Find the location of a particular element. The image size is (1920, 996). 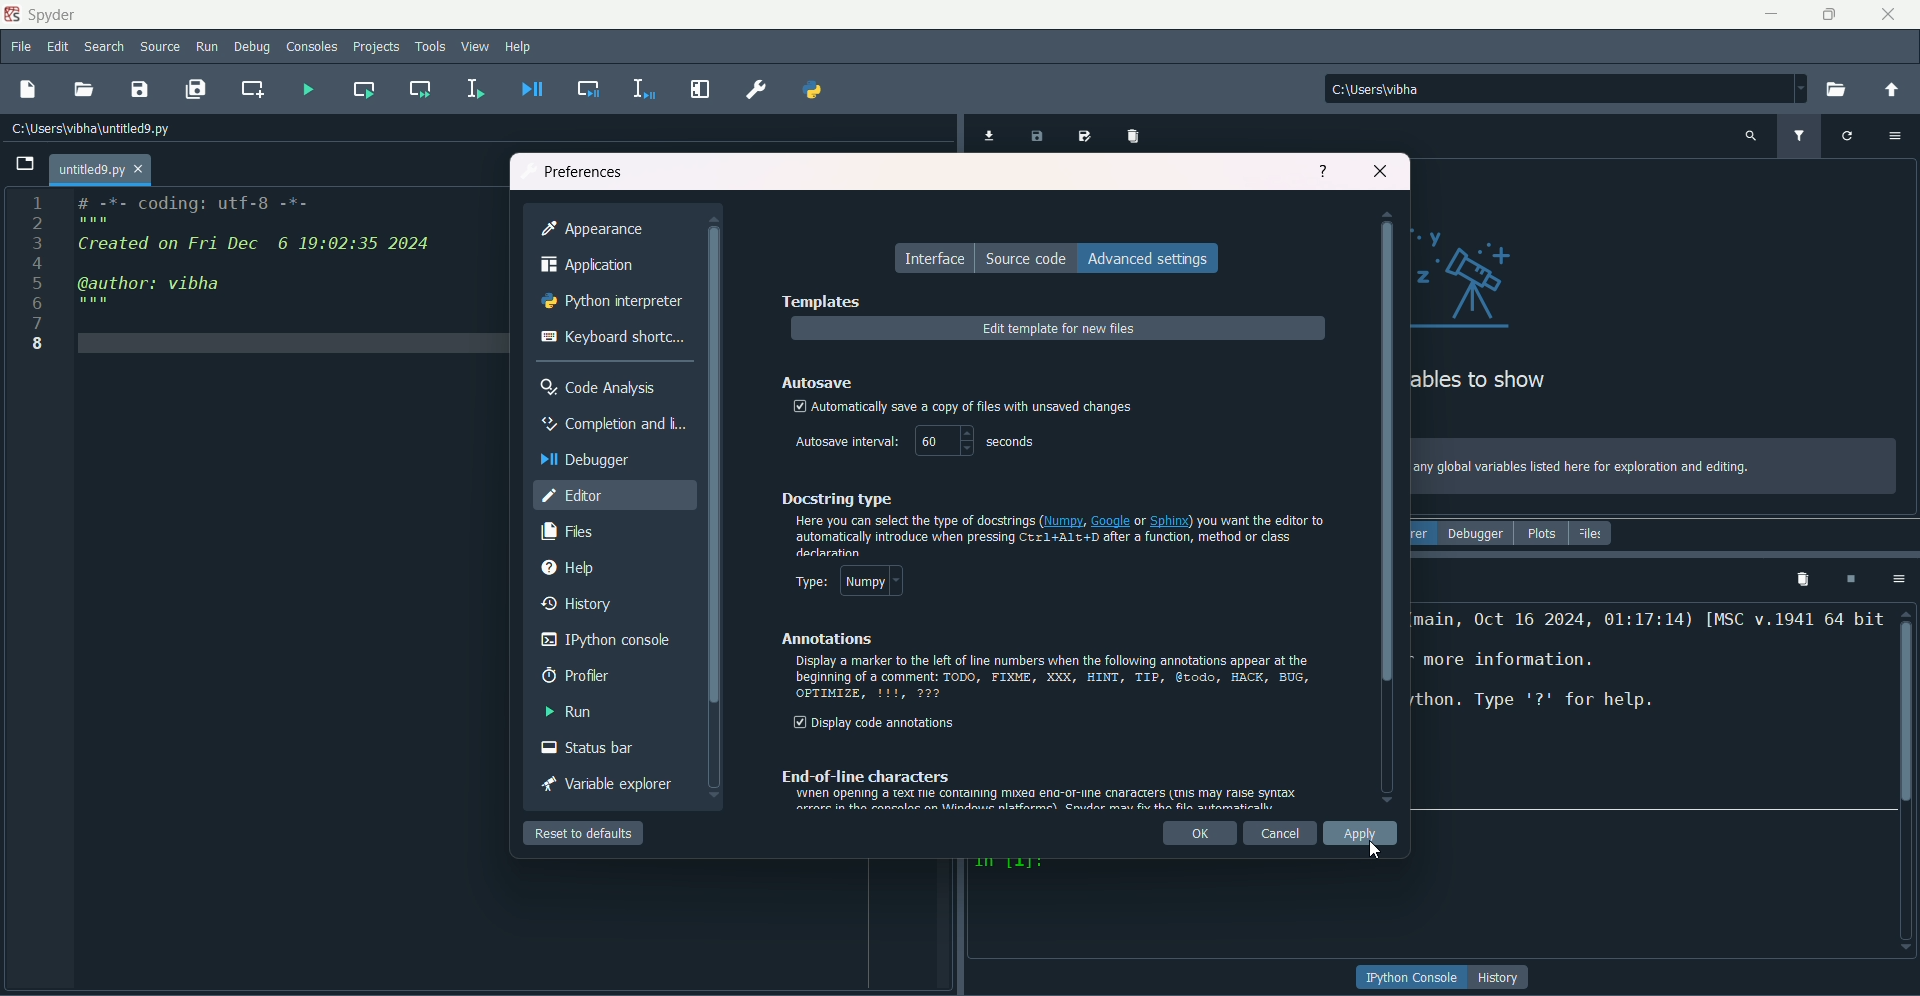

tick mark is located at coordinates (799, 407).